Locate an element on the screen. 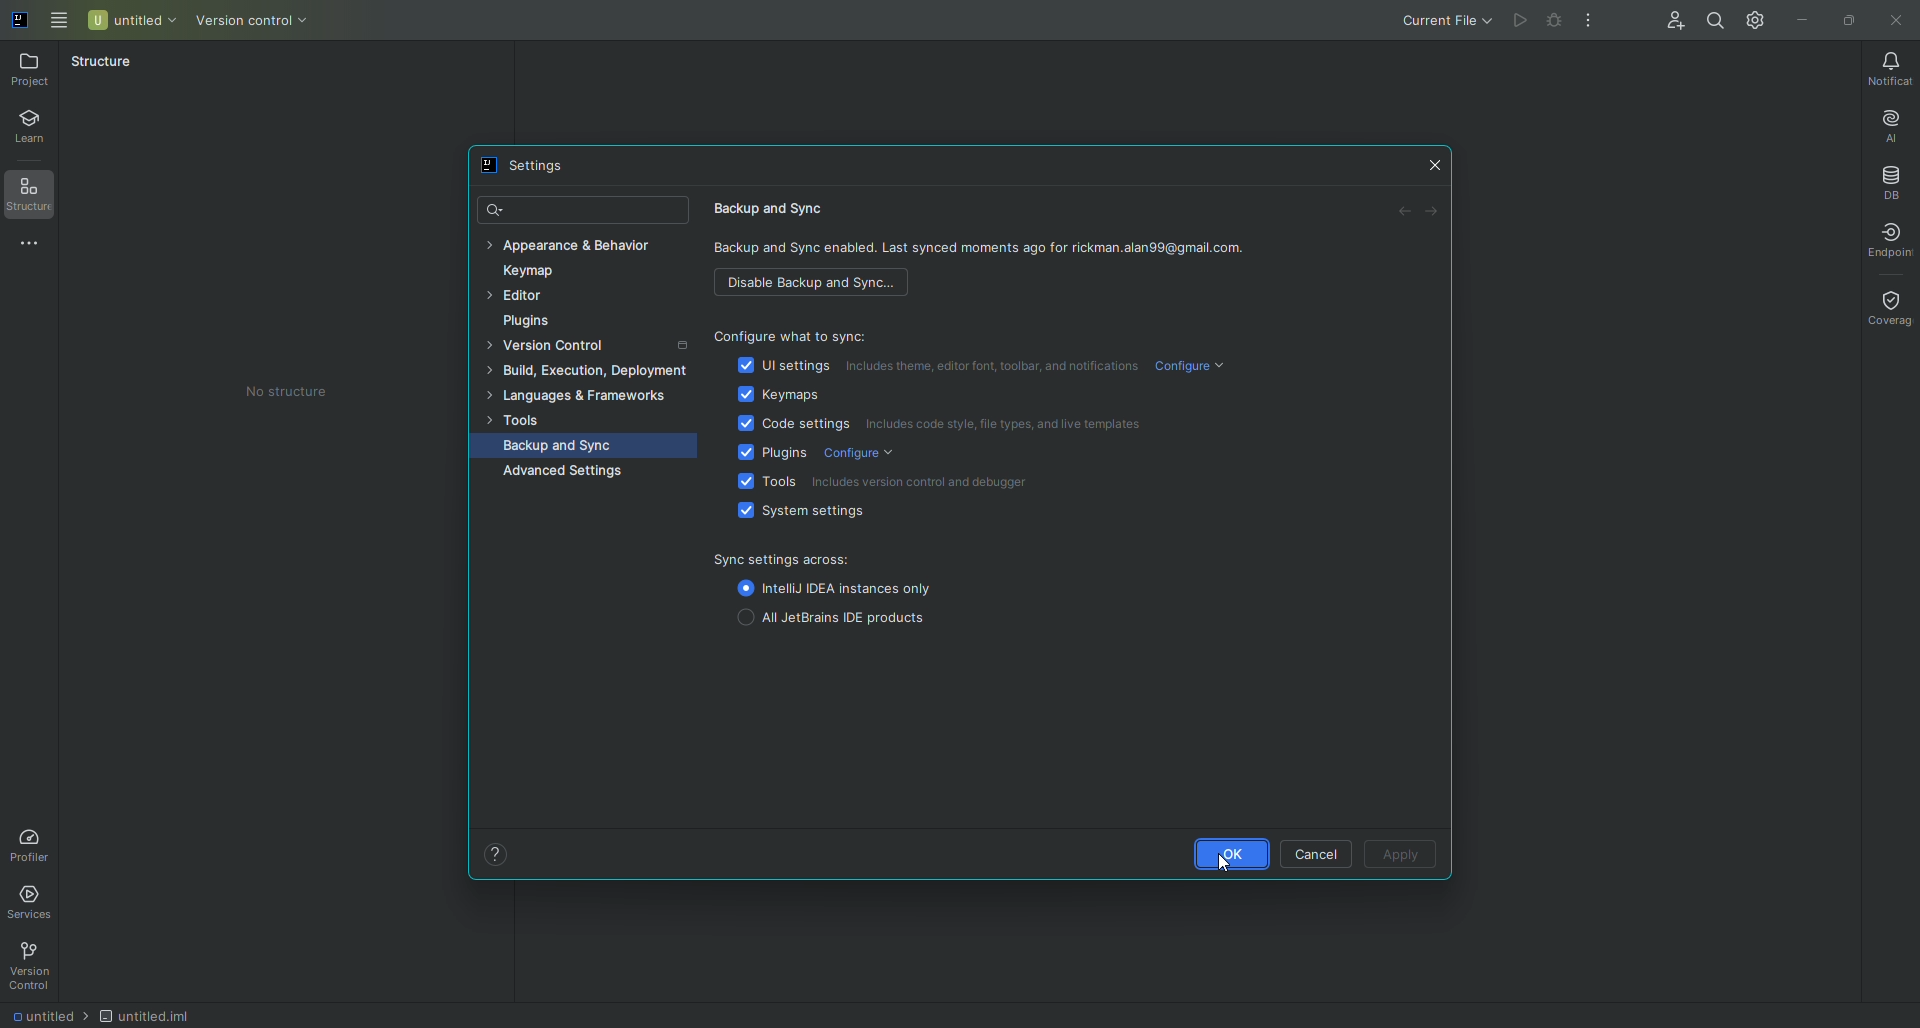 Image resolution: width=1920 pixels, height=1028 pixels. All JetBrains IDE products is located at coordinates (828, 618).